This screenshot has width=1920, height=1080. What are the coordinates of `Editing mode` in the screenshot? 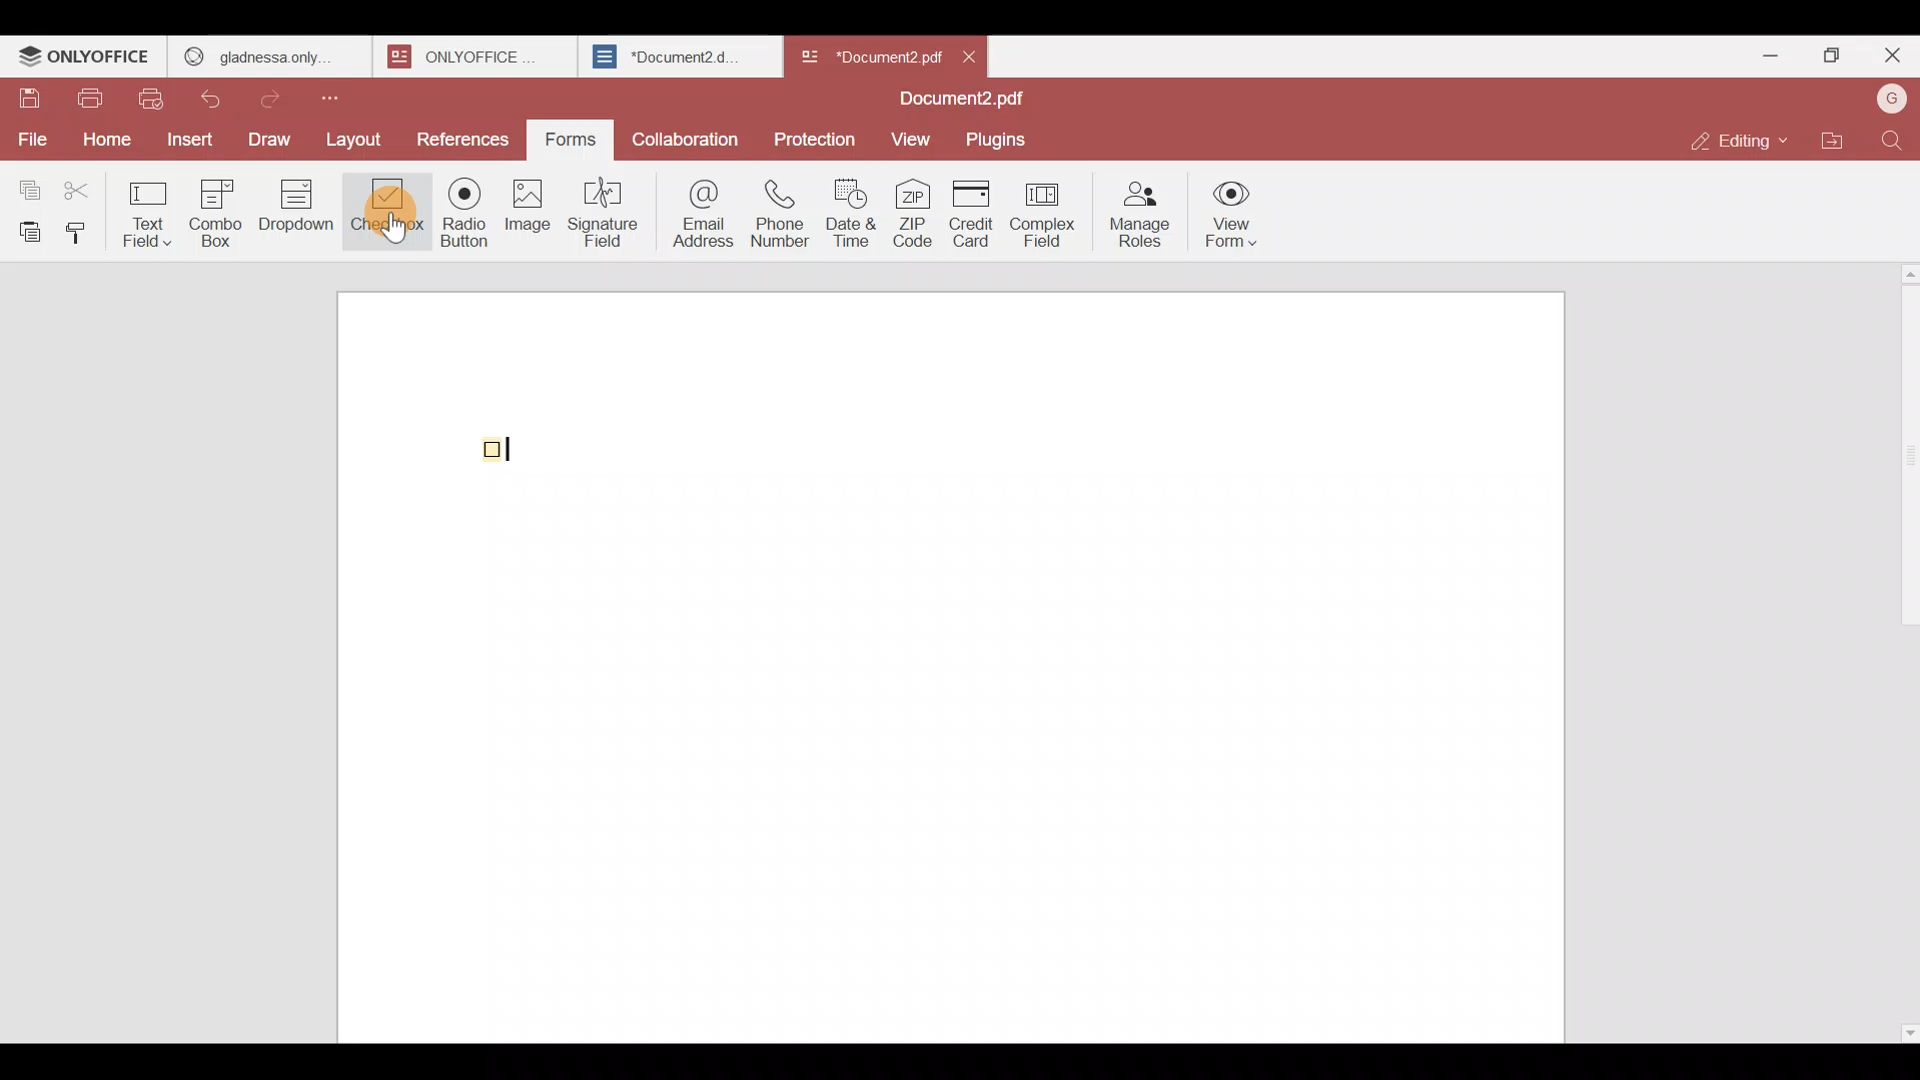 It's located at (1736, 141).